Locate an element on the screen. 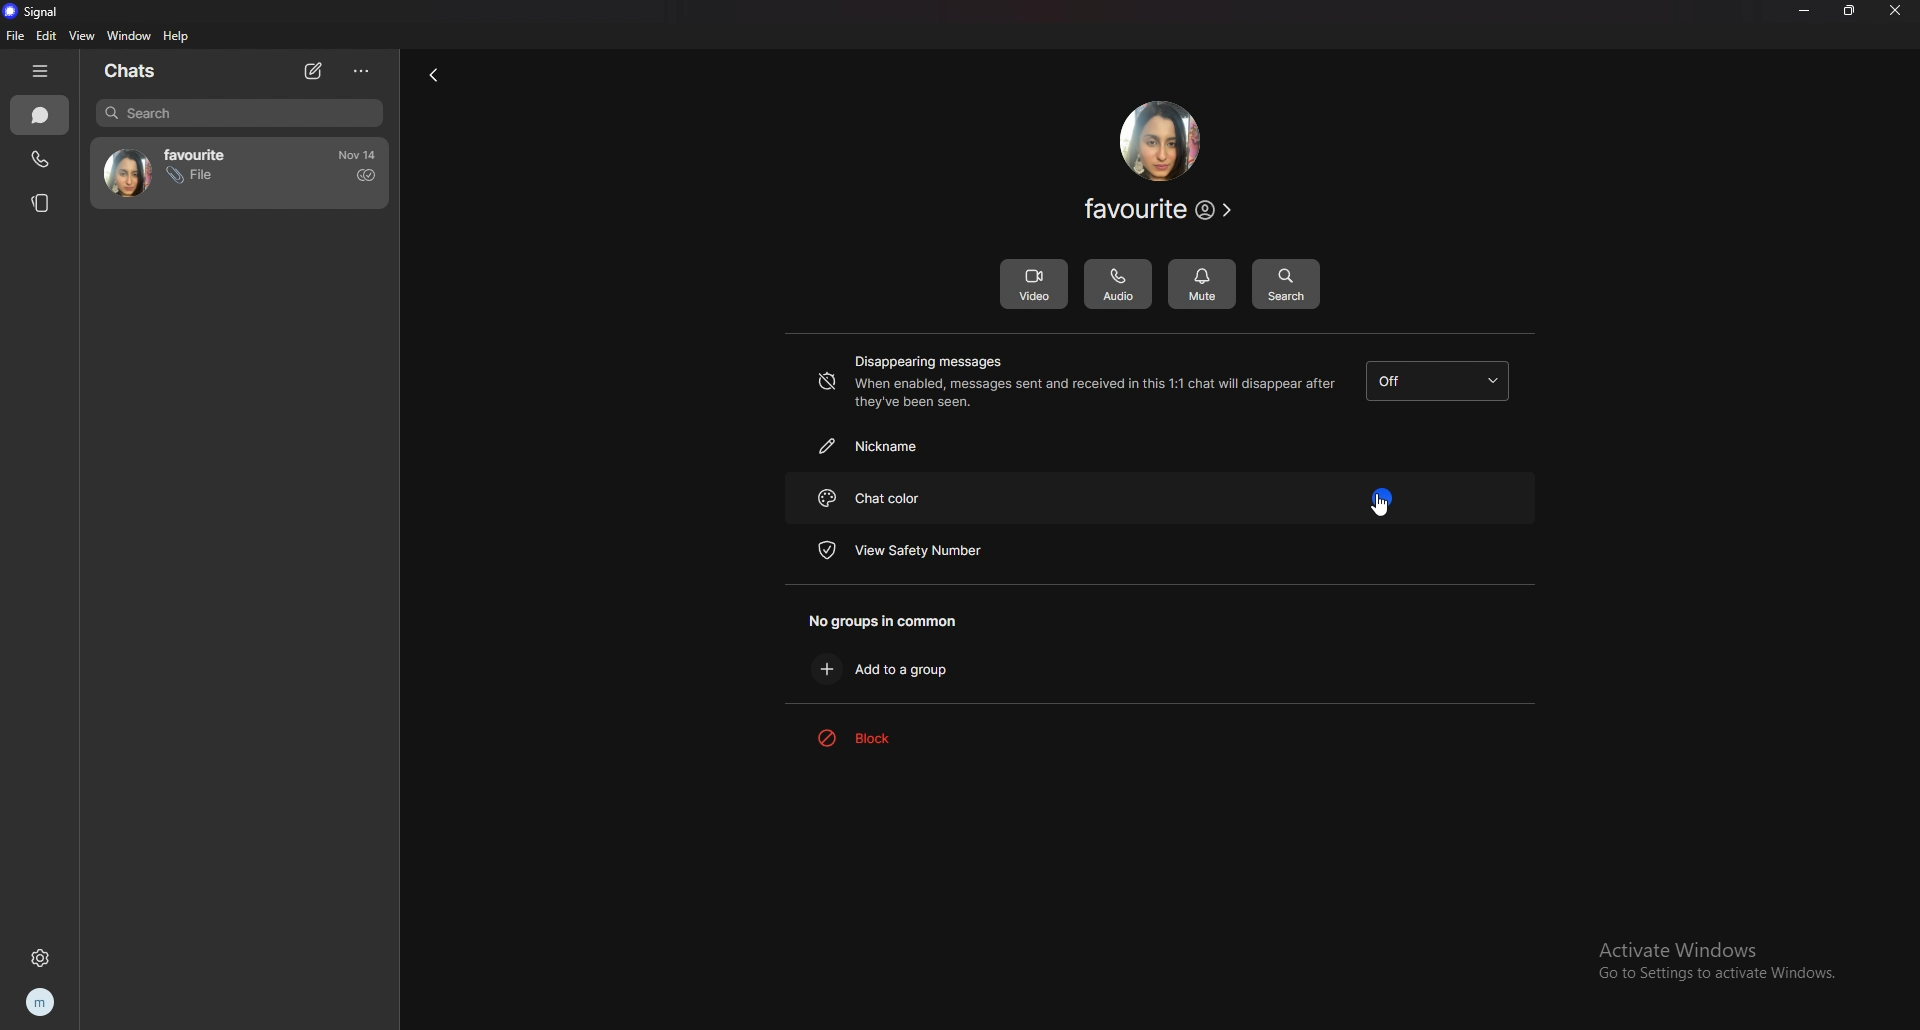 The image size is (1920, 1030). hide tab is located at coordinates (39, 71).